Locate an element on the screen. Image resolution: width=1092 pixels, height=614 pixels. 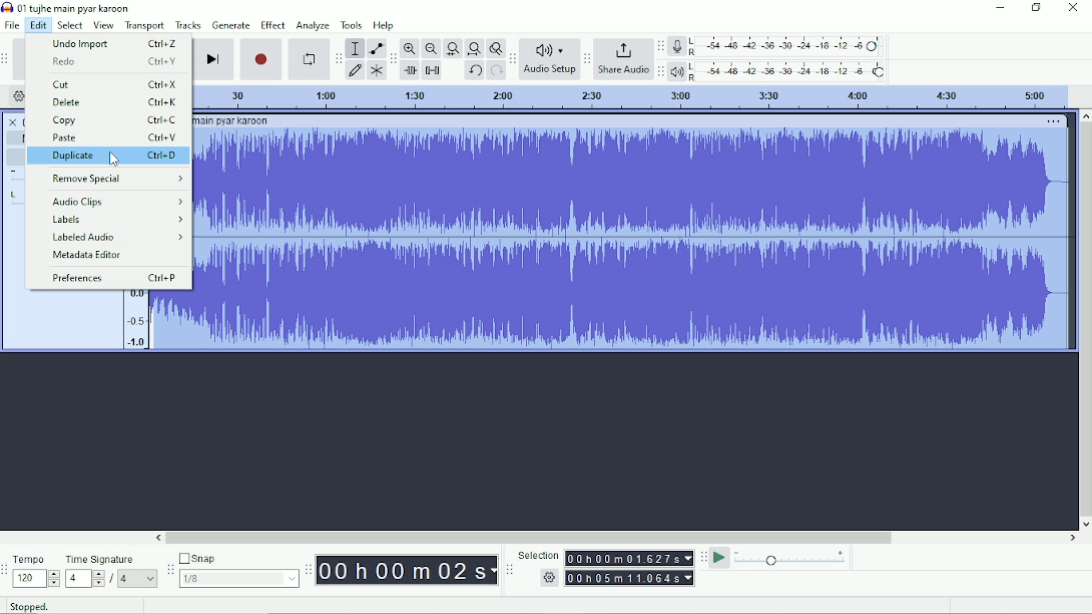
Audacity play-at-speed toolbar is located at coordinates (703, 557).